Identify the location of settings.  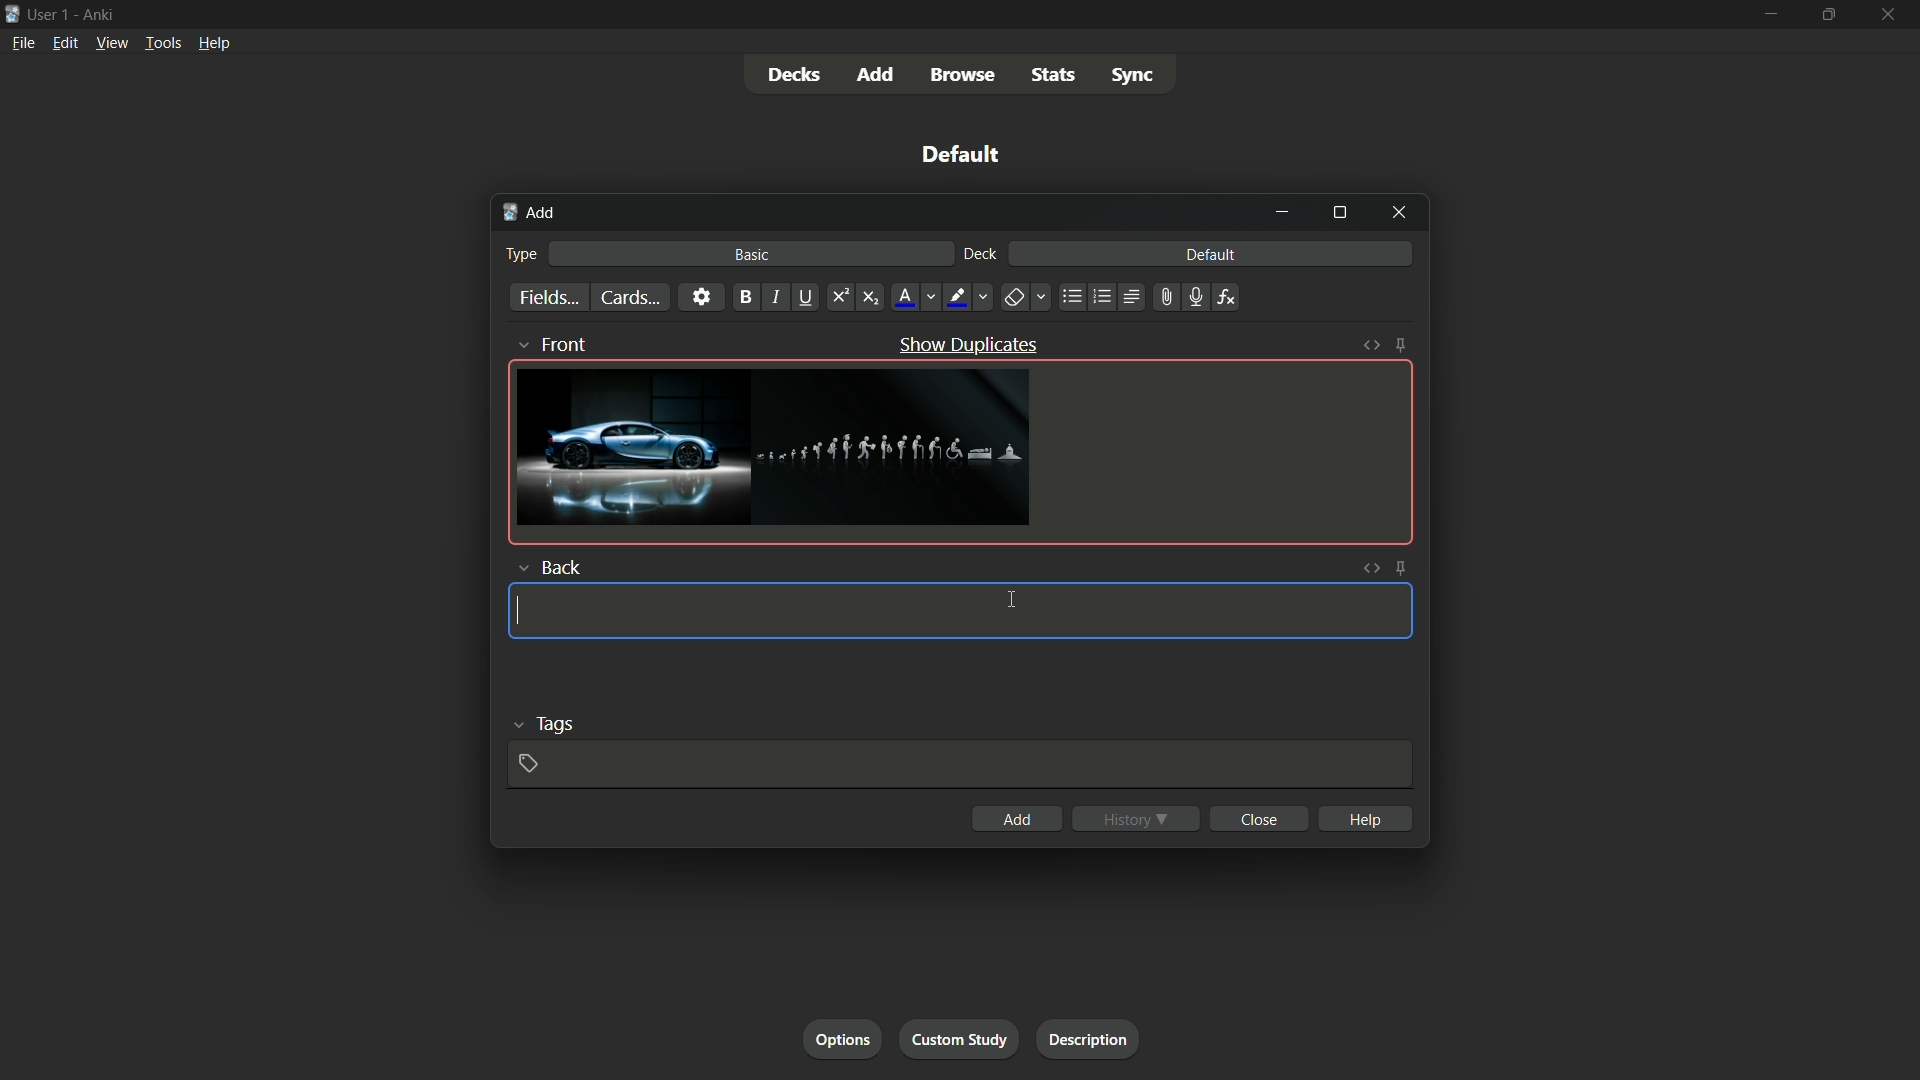
(700, 296).